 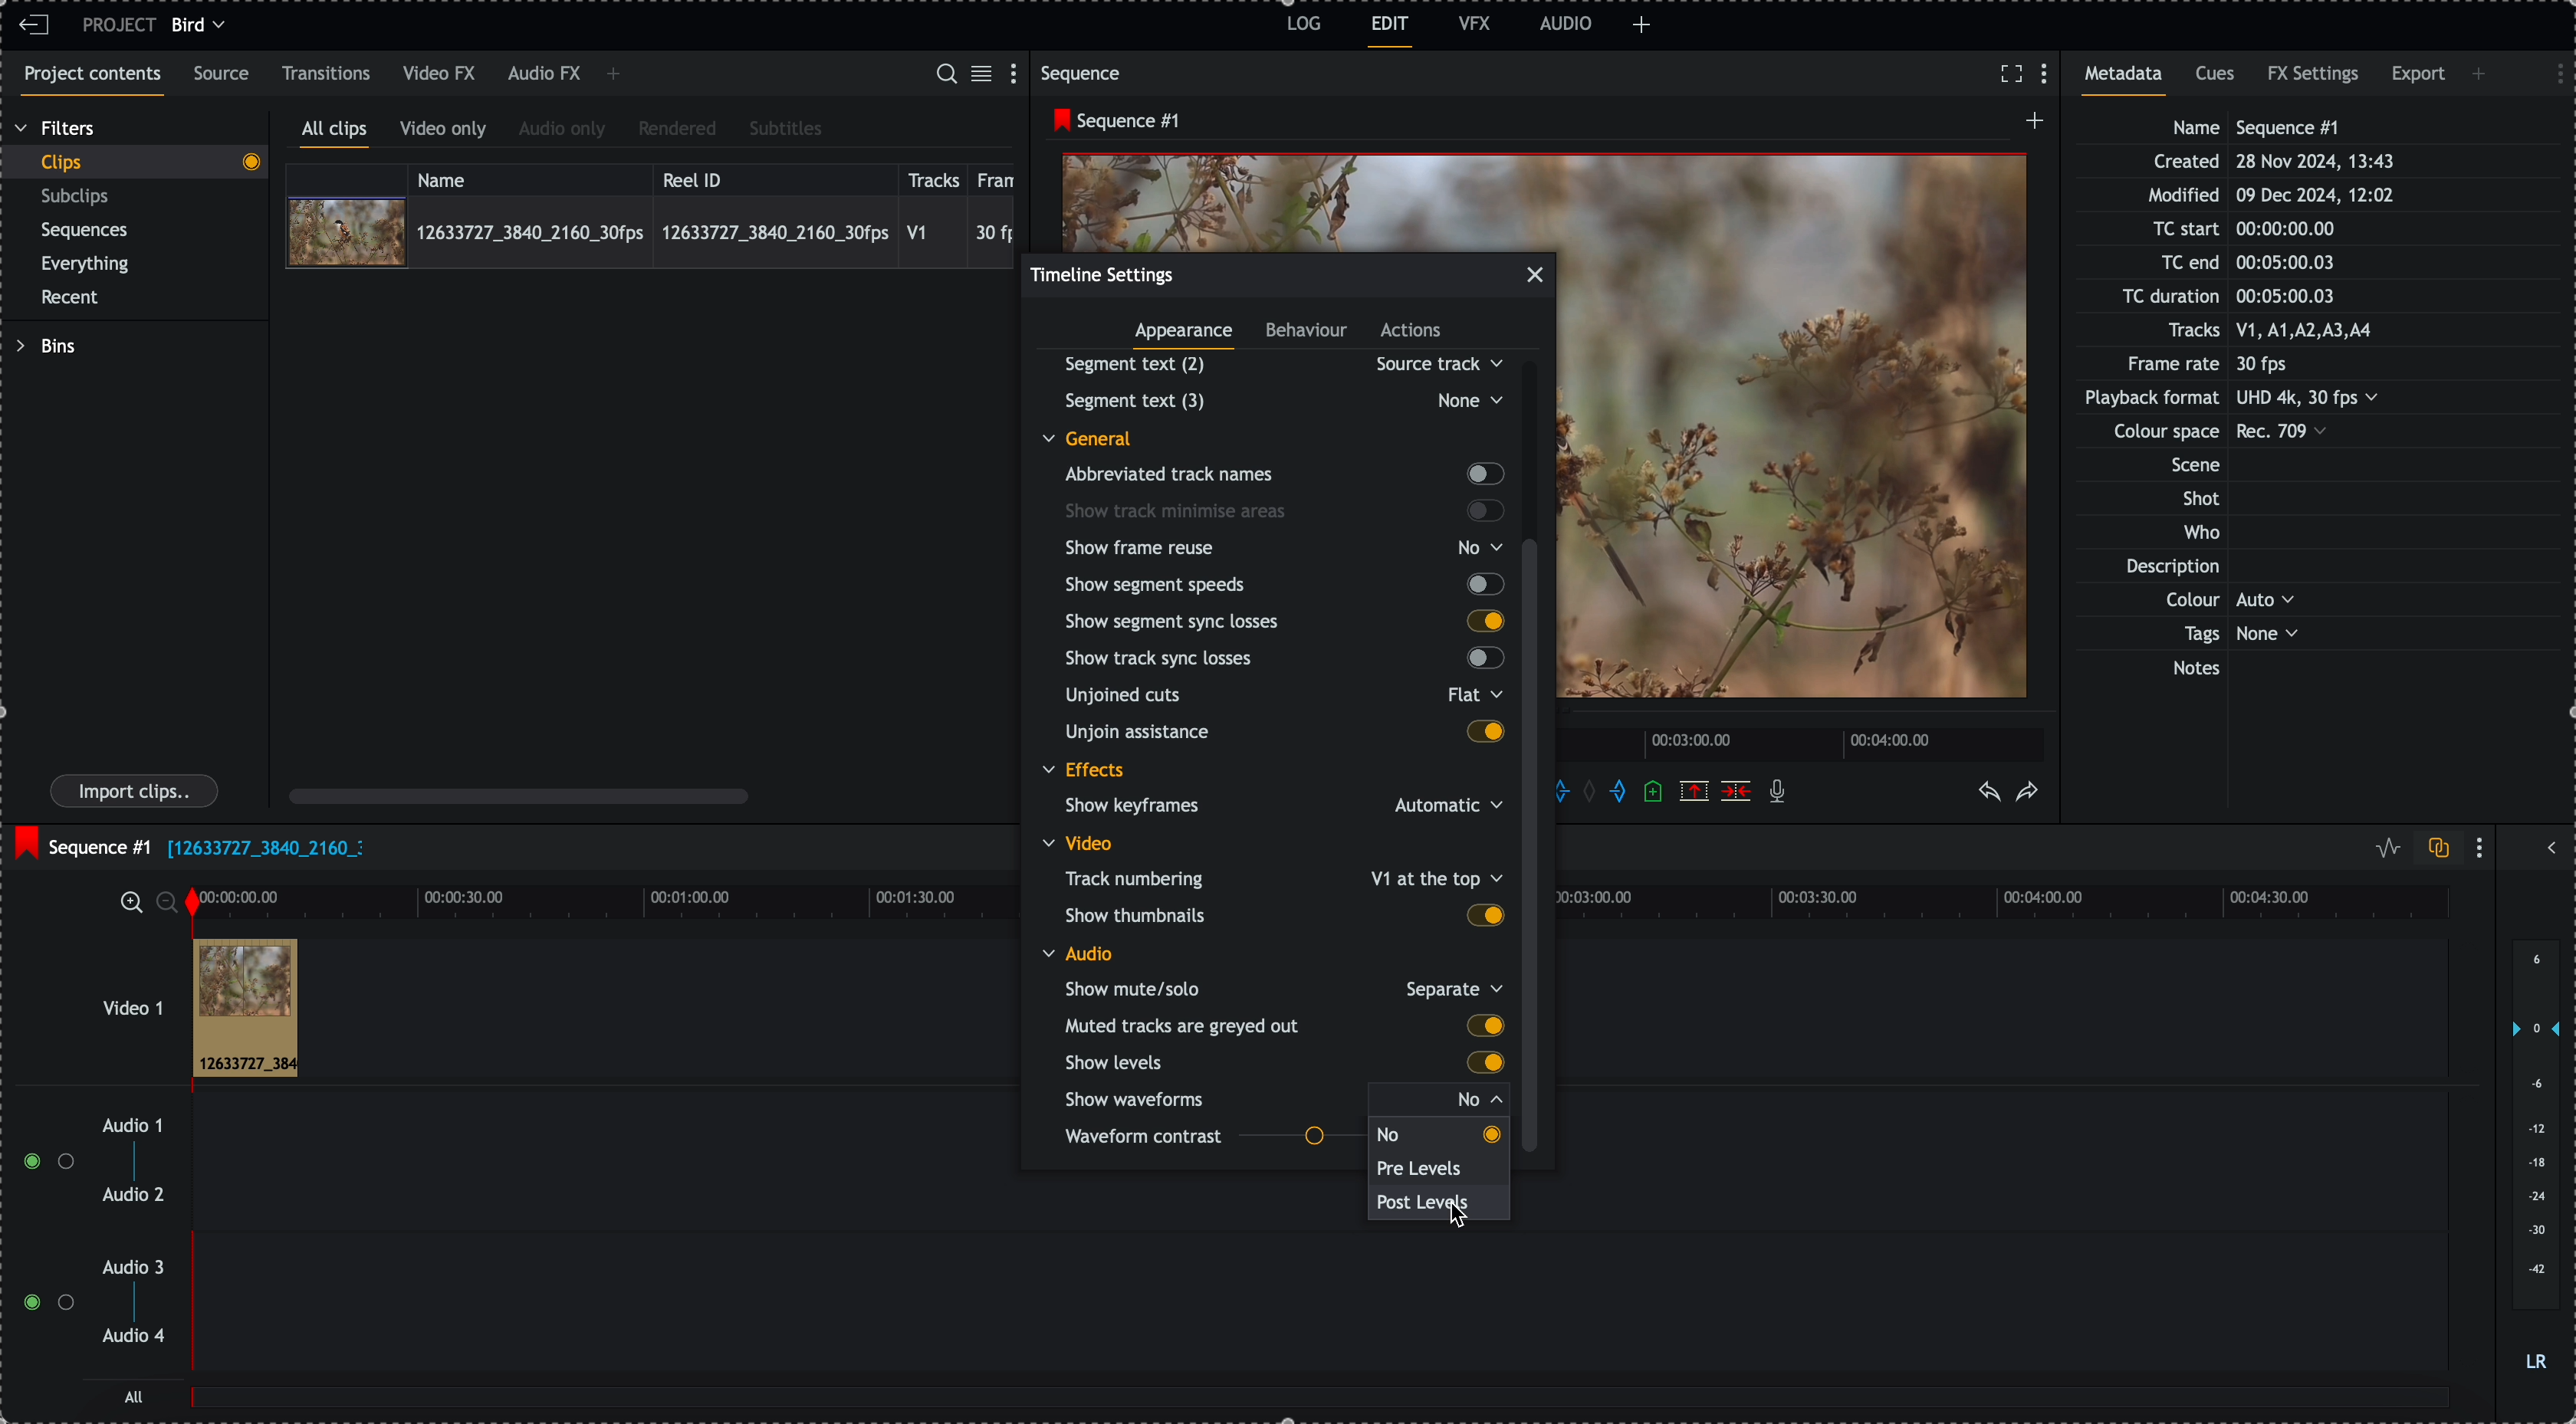 What do you see at coordinates (441, 74) in the screenshot?
I see `video FX` at bounding box center [441, 74].